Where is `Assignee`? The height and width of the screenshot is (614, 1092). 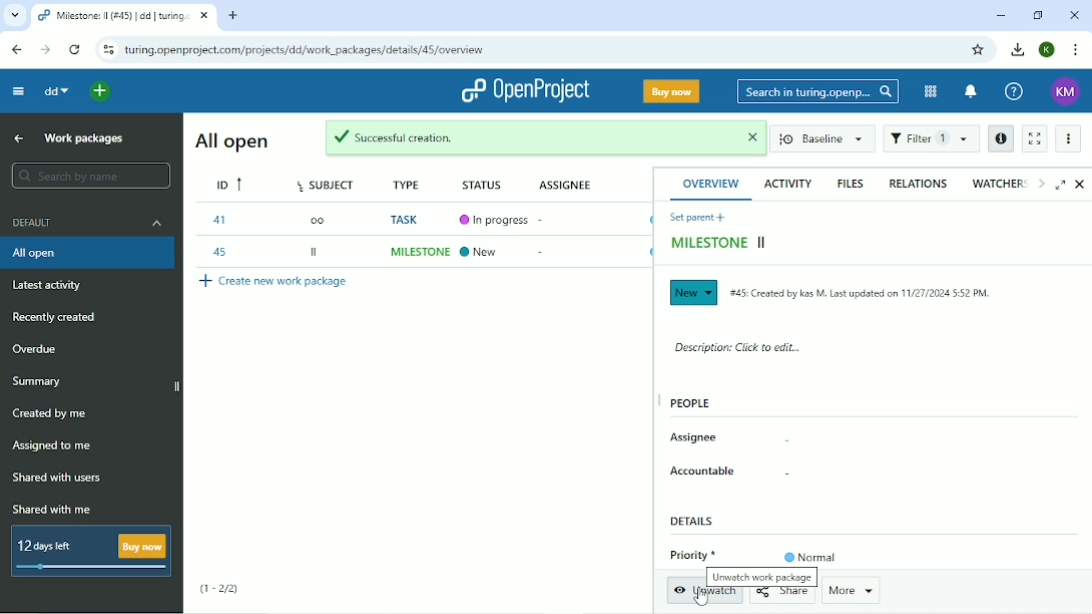
Assignee is located at coordinates (694, 438).